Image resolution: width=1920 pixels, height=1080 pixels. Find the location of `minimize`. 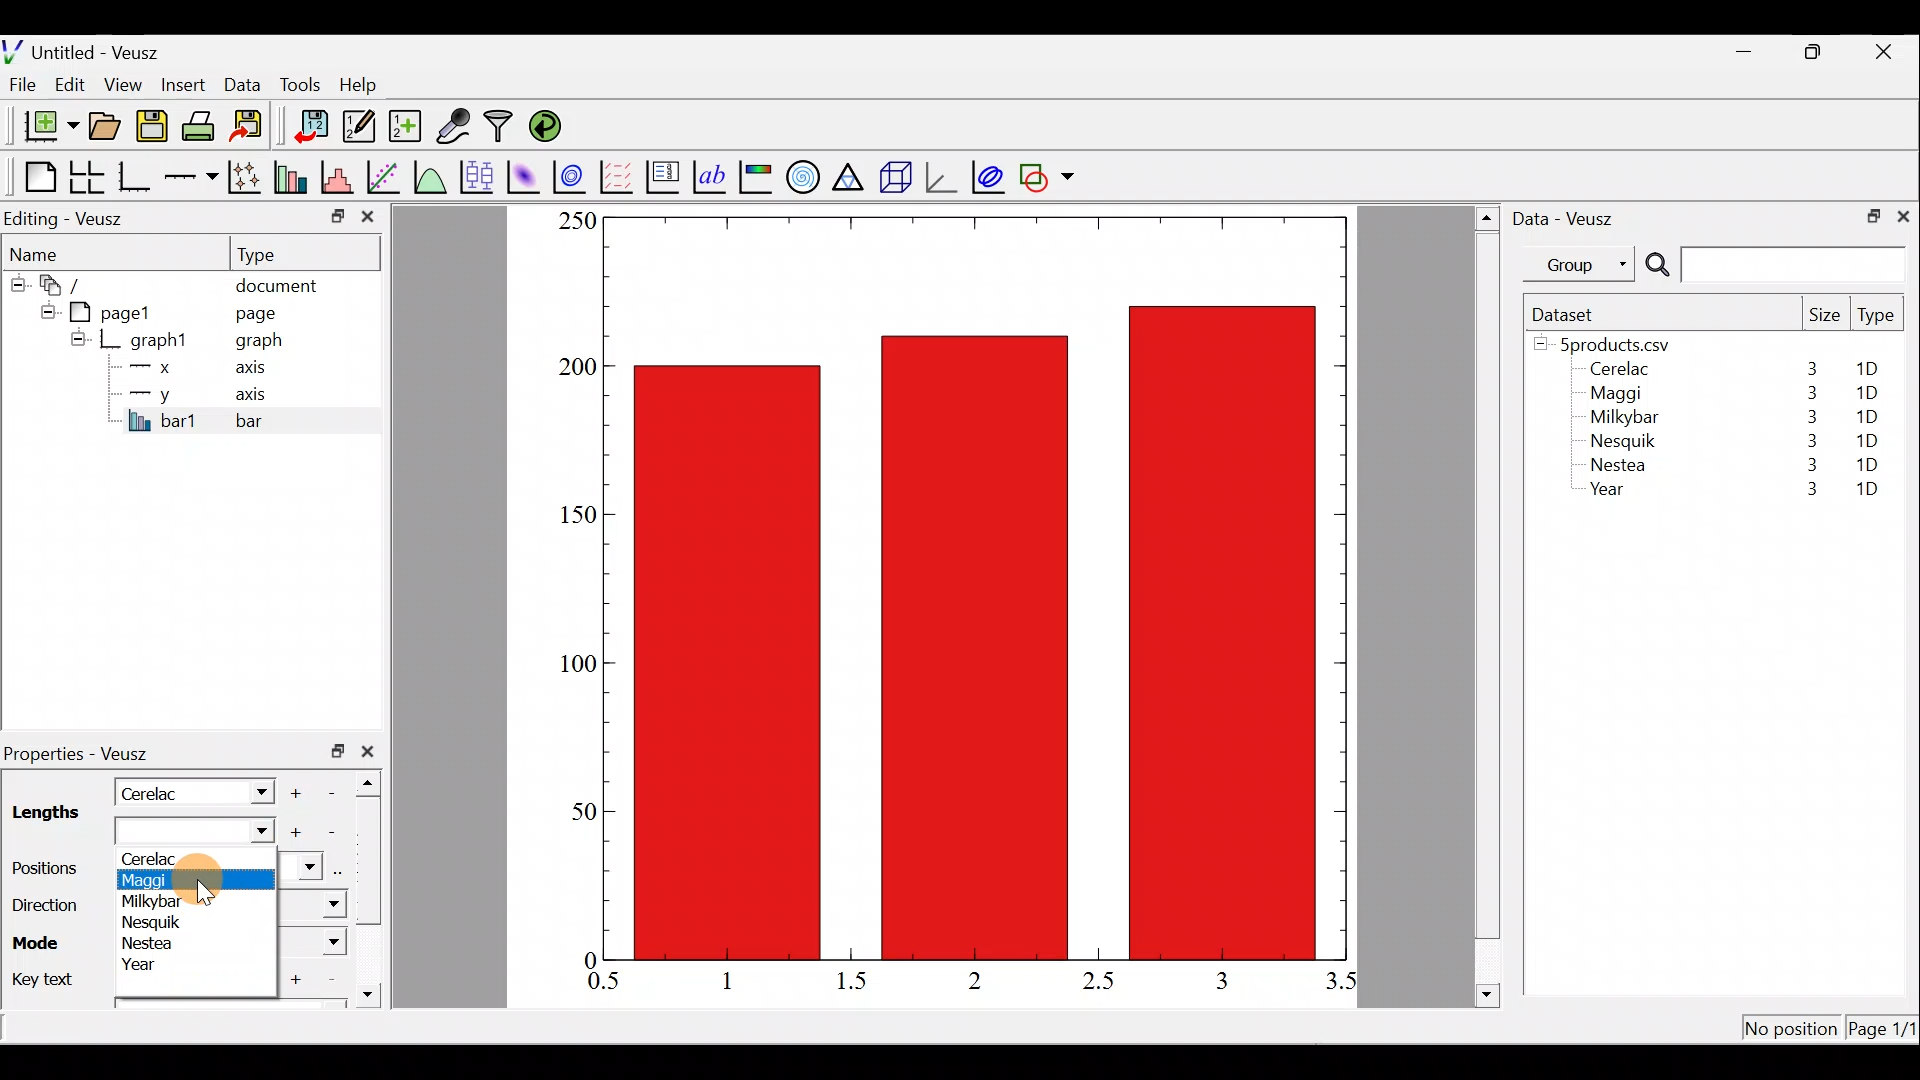

minimize is located at coordinates (336, 215).